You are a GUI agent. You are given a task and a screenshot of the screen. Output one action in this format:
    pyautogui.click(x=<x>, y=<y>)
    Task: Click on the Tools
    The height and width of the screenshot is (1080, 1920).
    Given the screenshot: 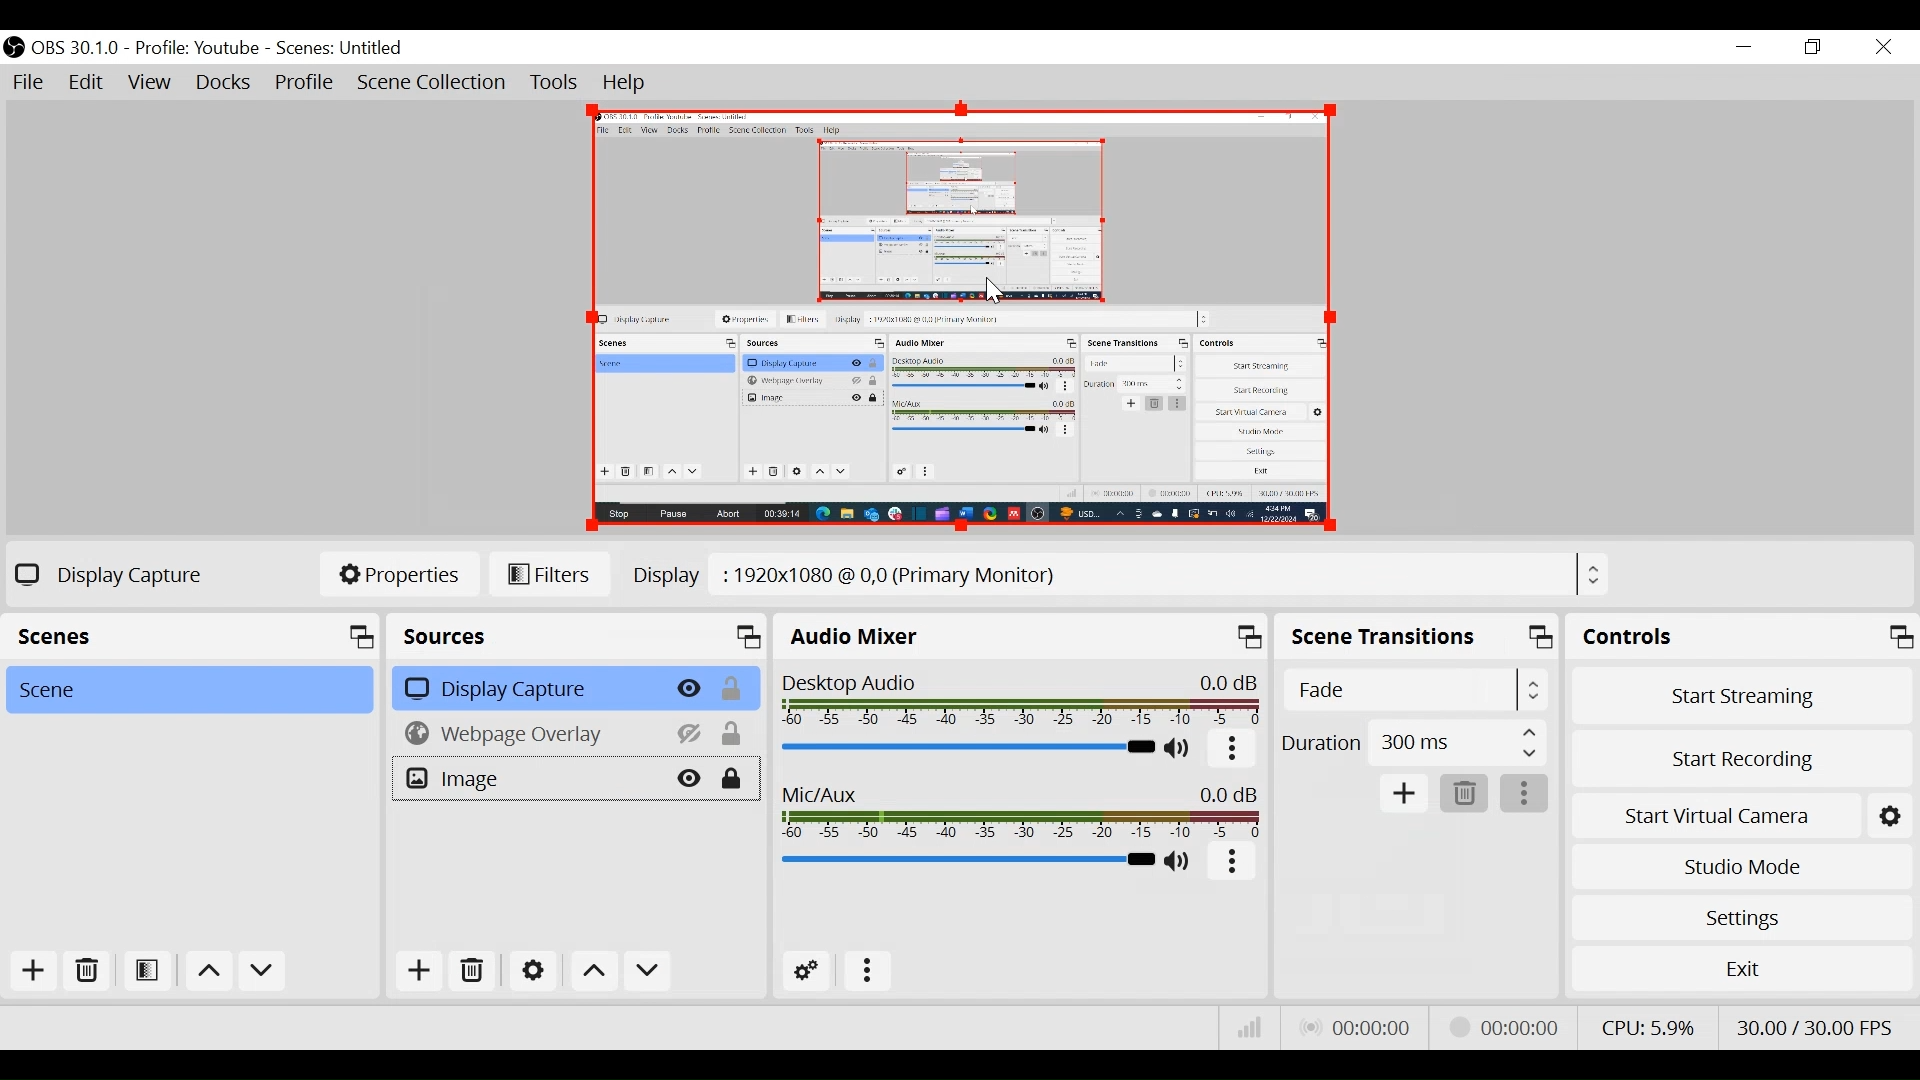 What is the action you would take?
    pyautogui.click(x=555, y=83)
    